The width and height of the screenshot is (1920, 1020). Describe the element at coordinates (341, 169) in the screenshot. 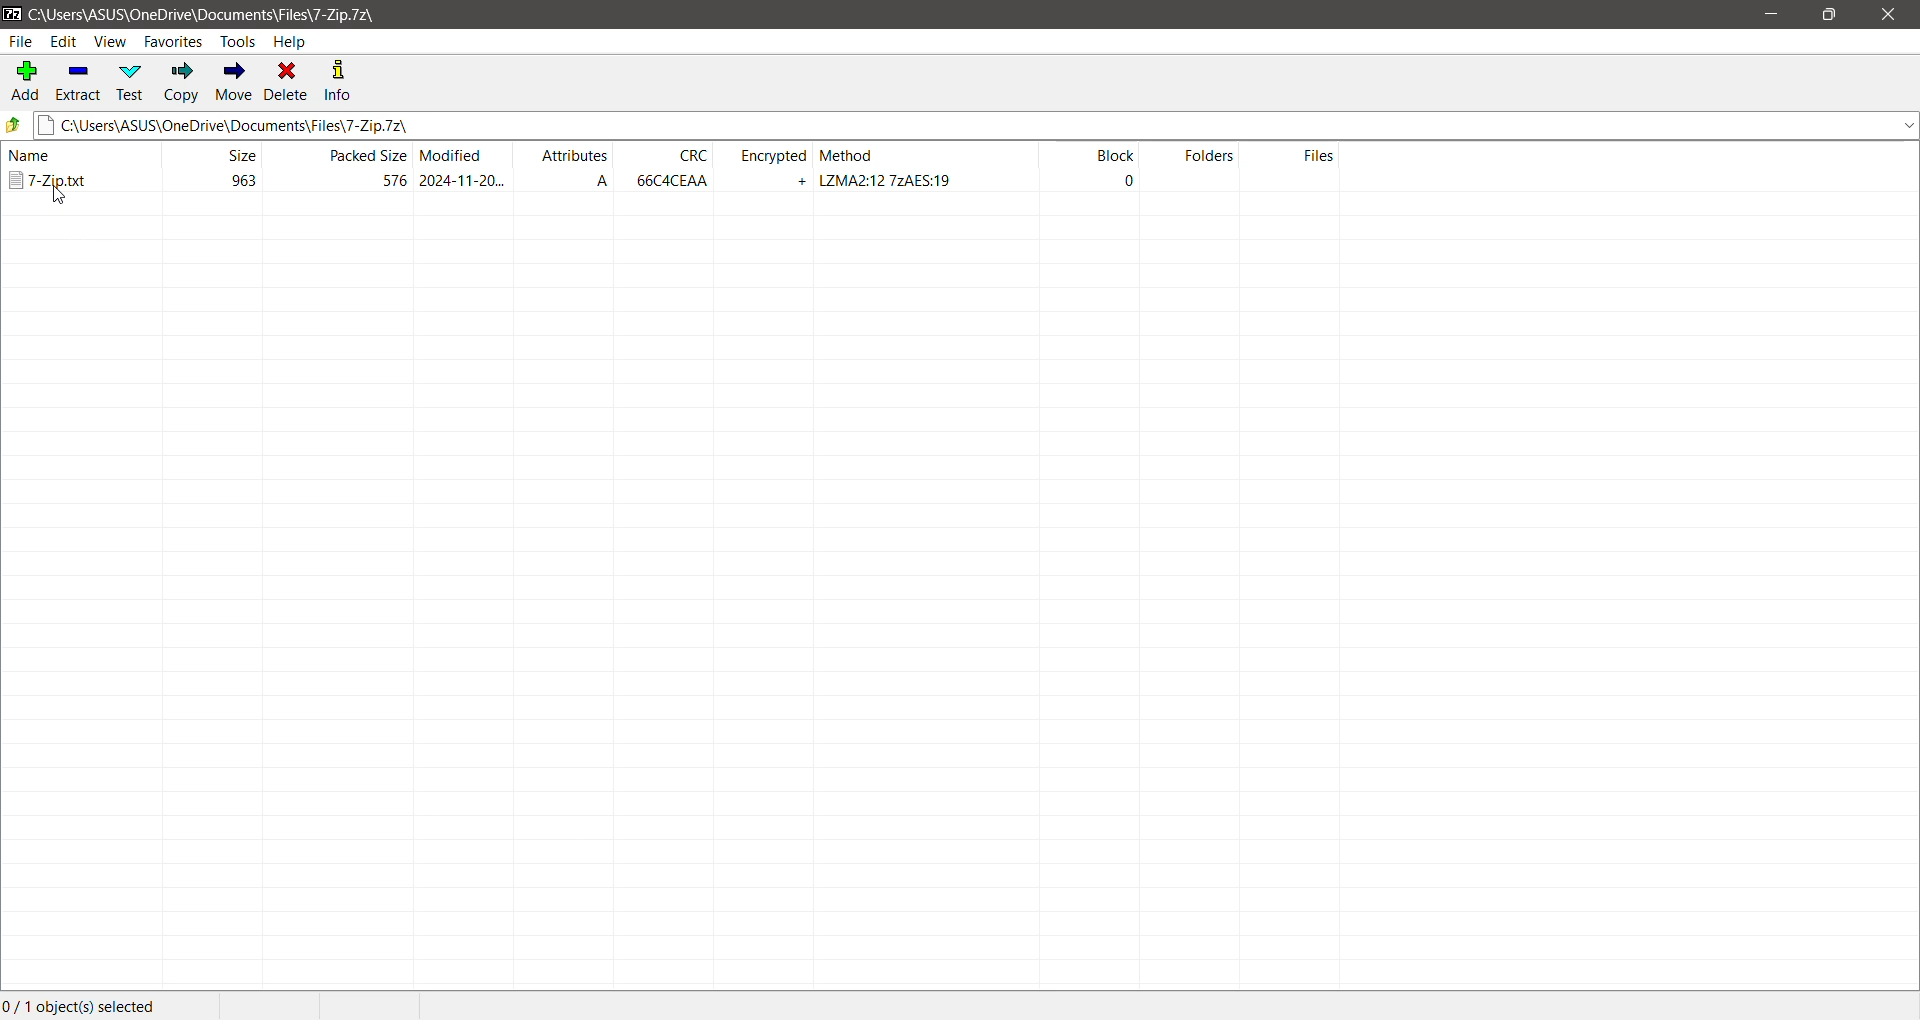

I see `Packed Size` at that location.